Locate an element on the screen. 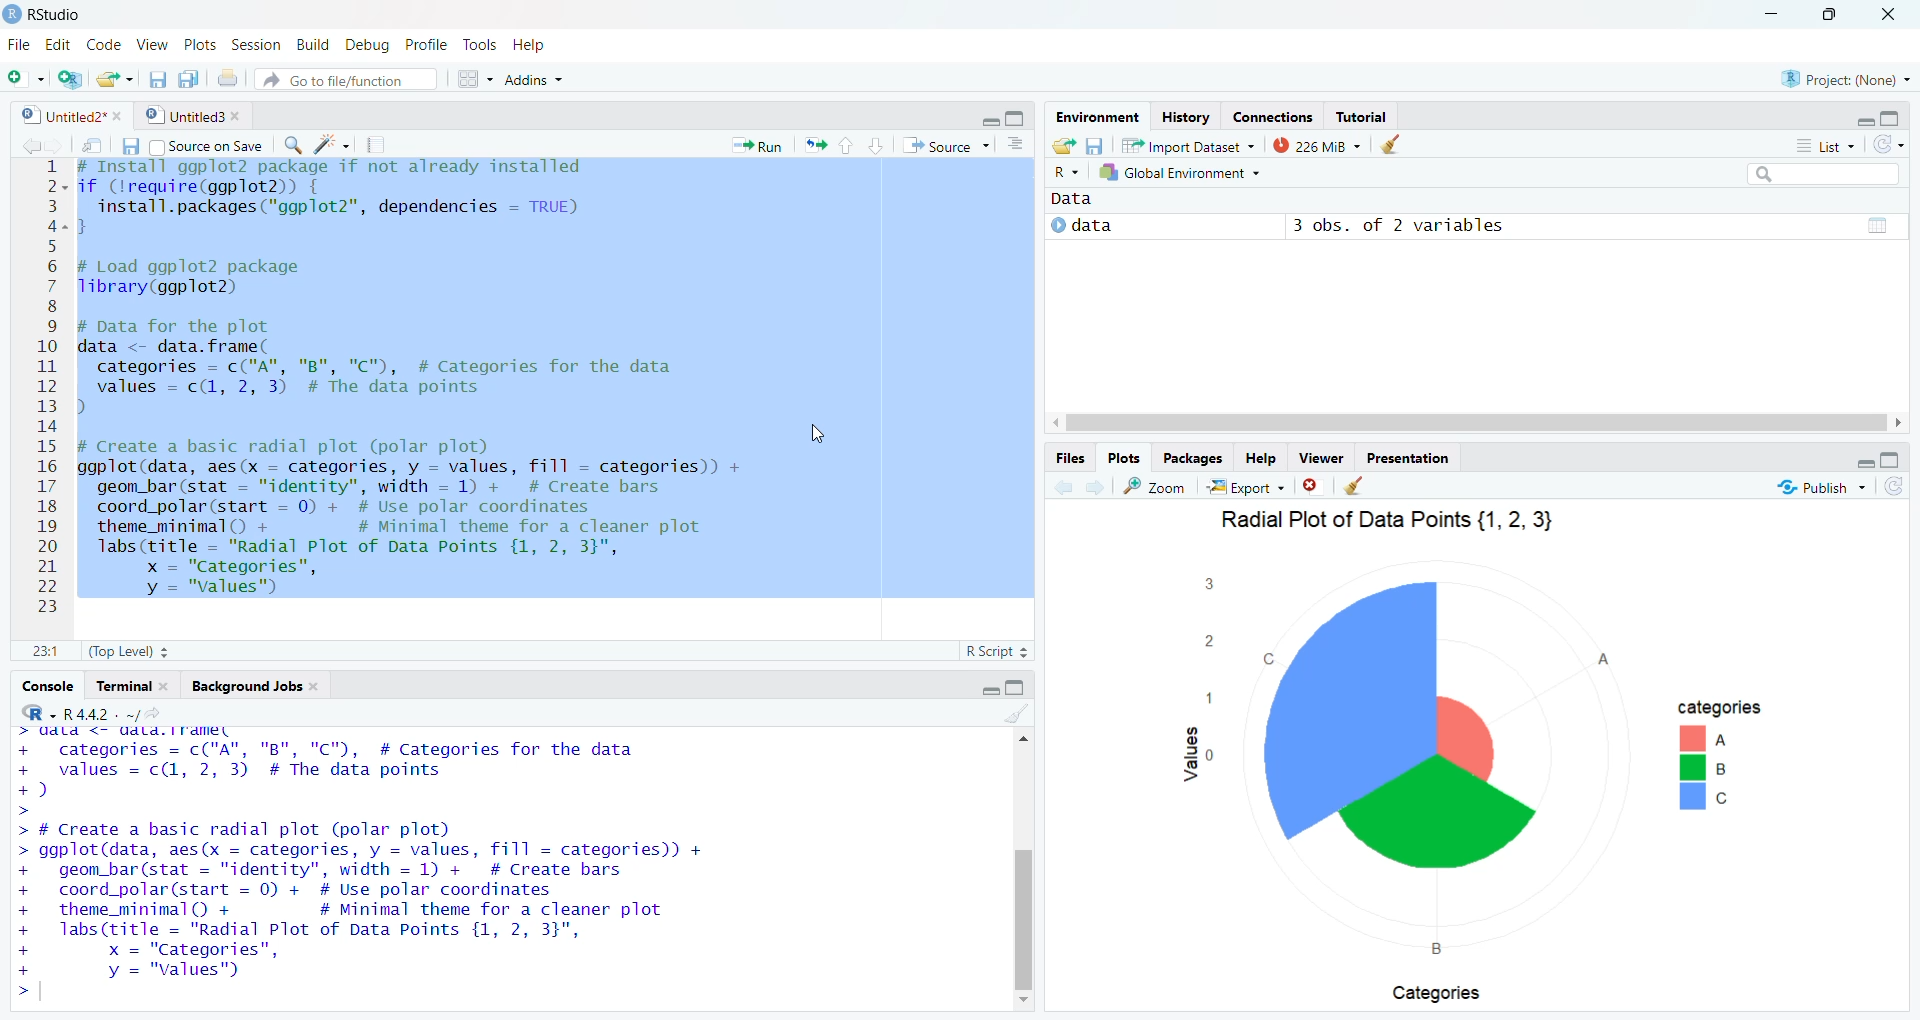 This screenshot has width=1920, height=1020. workspace panes is located at coordinates (478, 78).